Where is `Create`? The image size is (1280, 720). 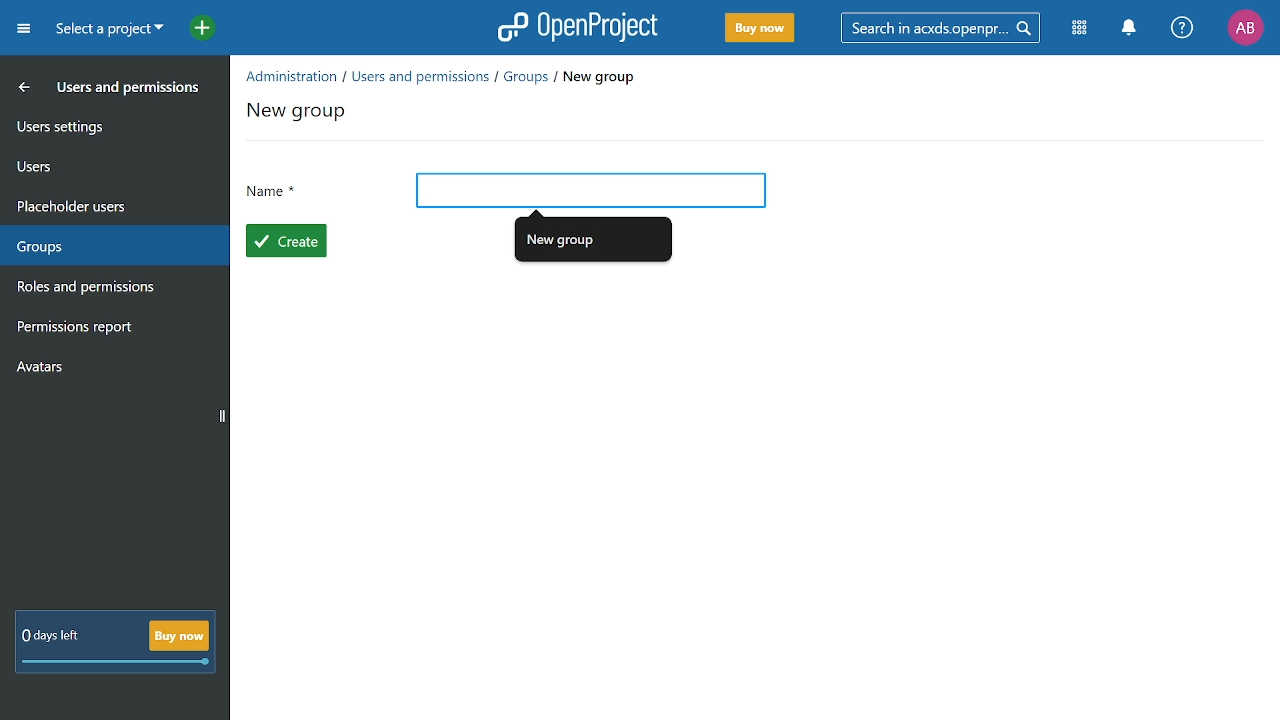 Create is located at coordinates (286, 240).